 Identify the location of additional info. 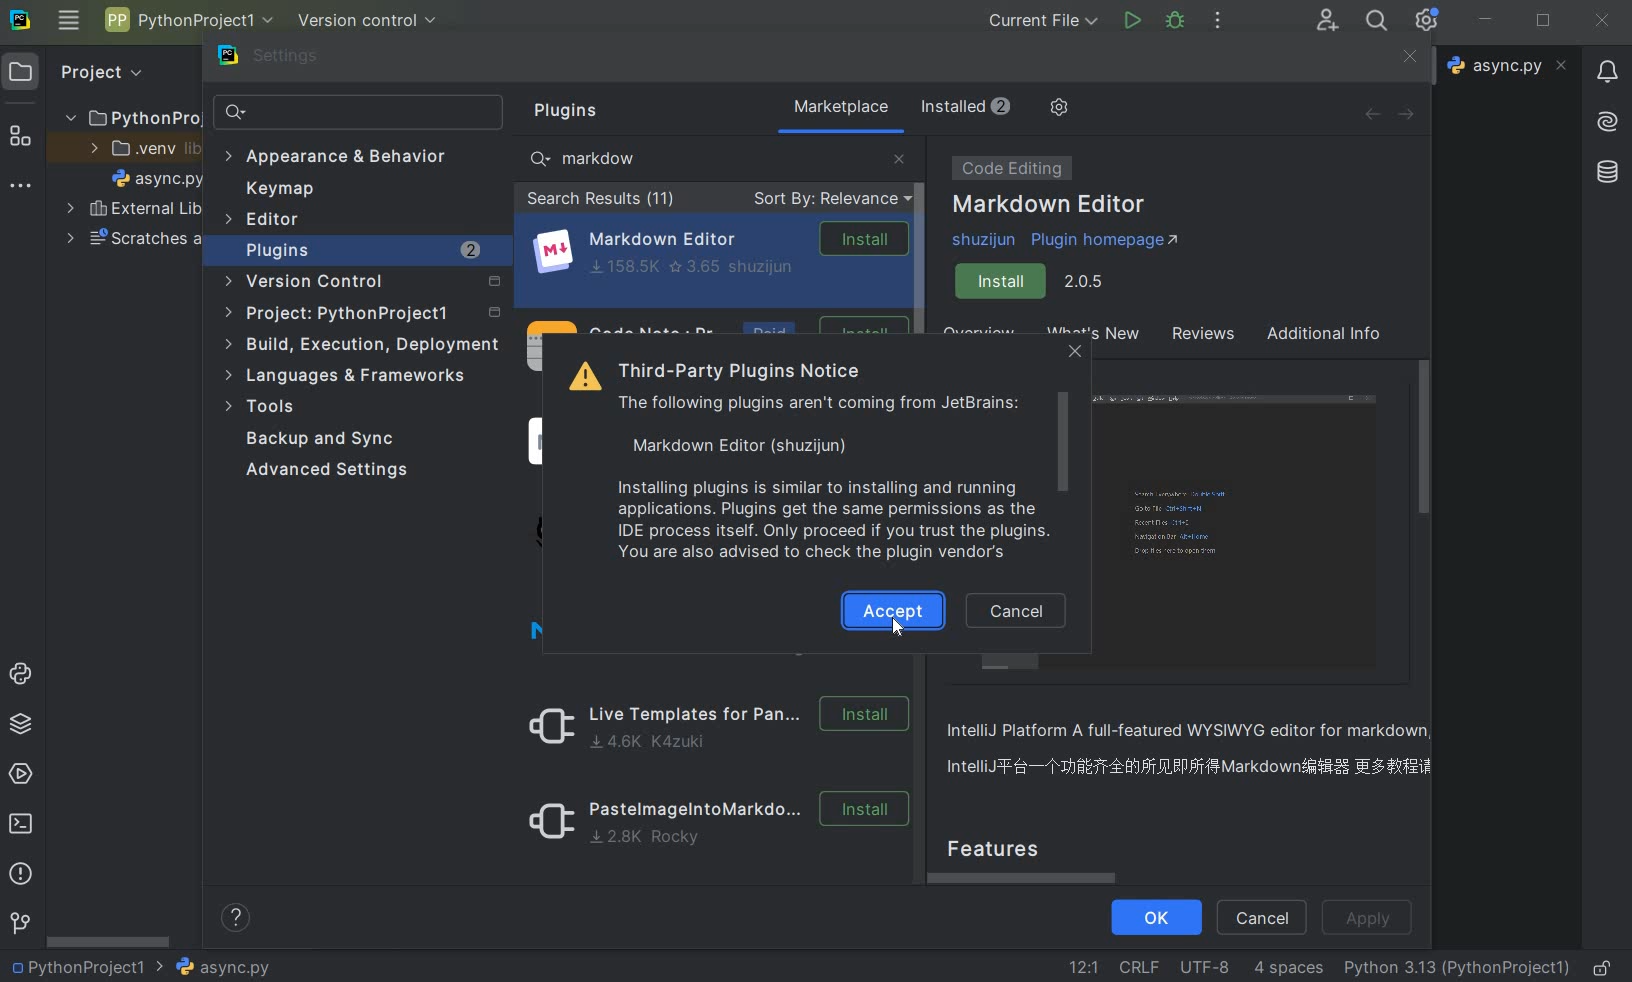
(1325, 336).